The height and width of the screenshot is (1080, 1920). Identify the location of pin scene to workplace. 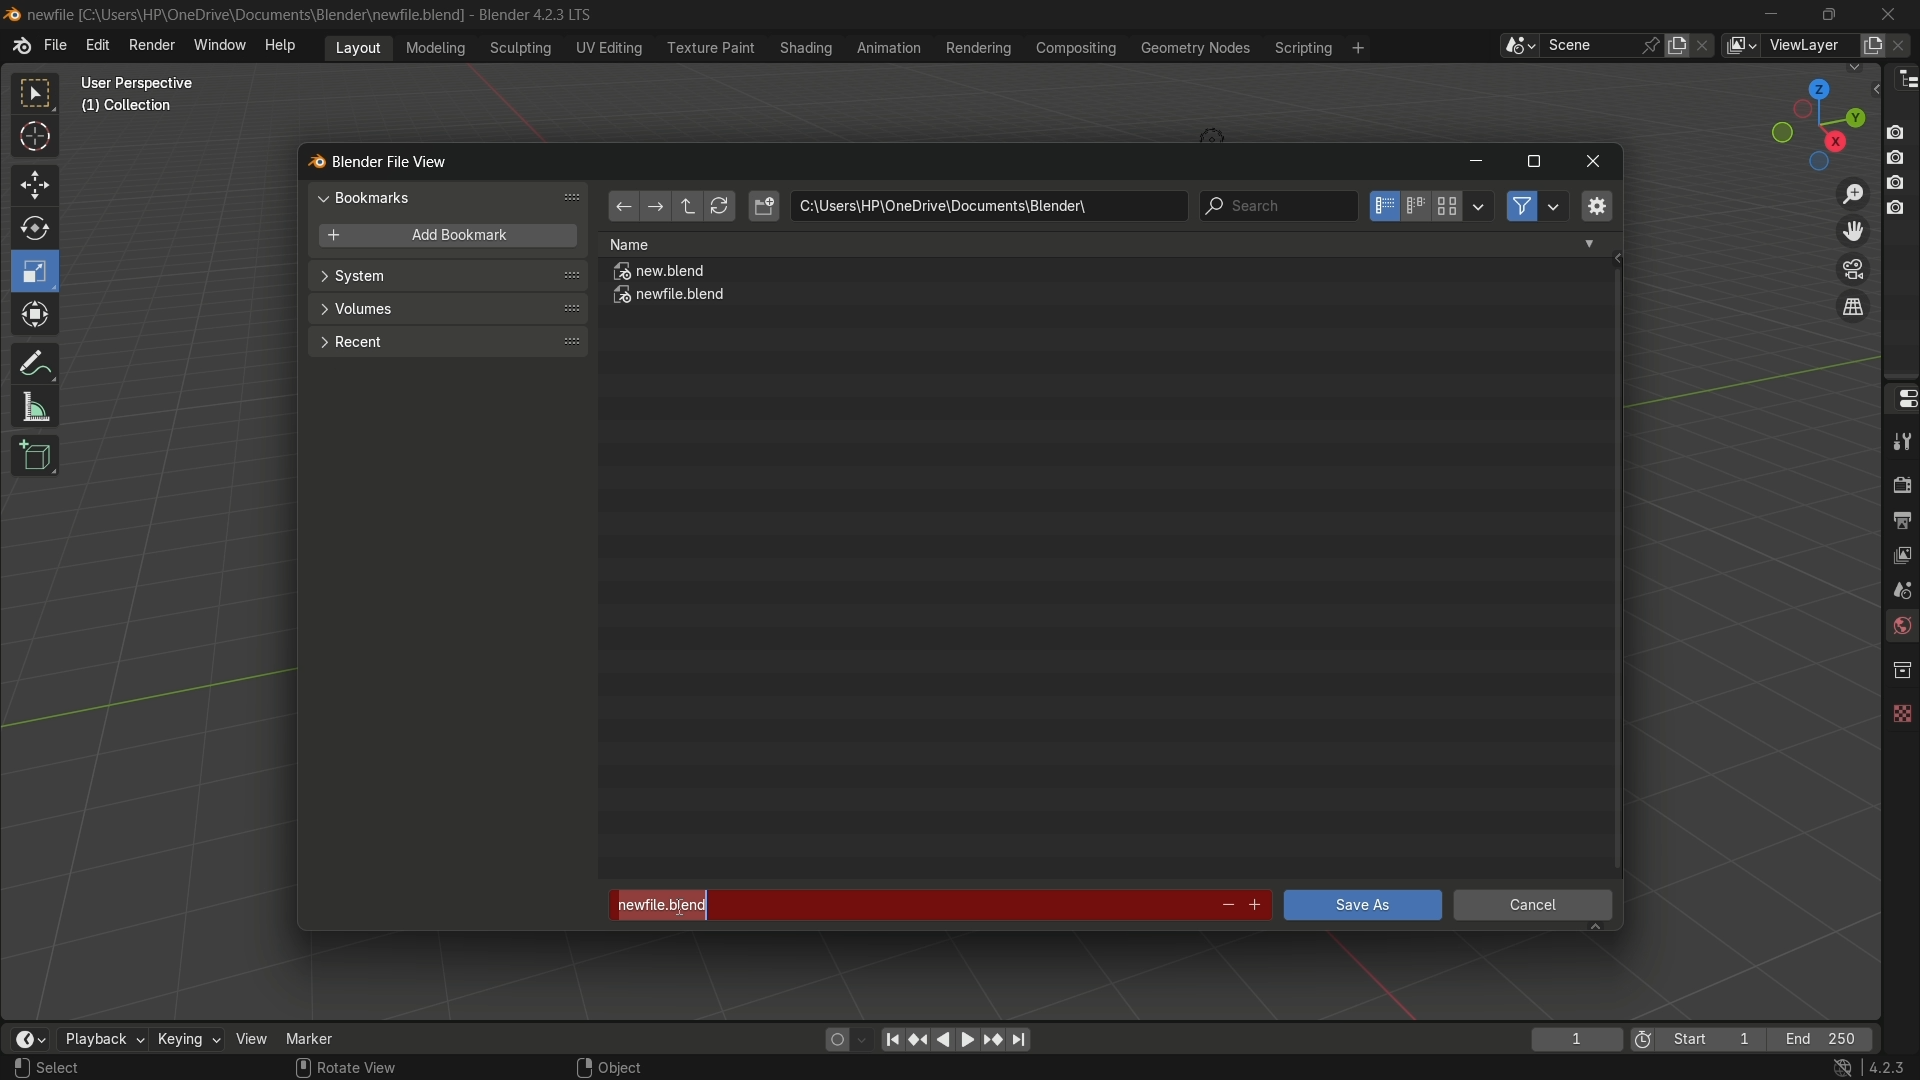
(1653, 45).